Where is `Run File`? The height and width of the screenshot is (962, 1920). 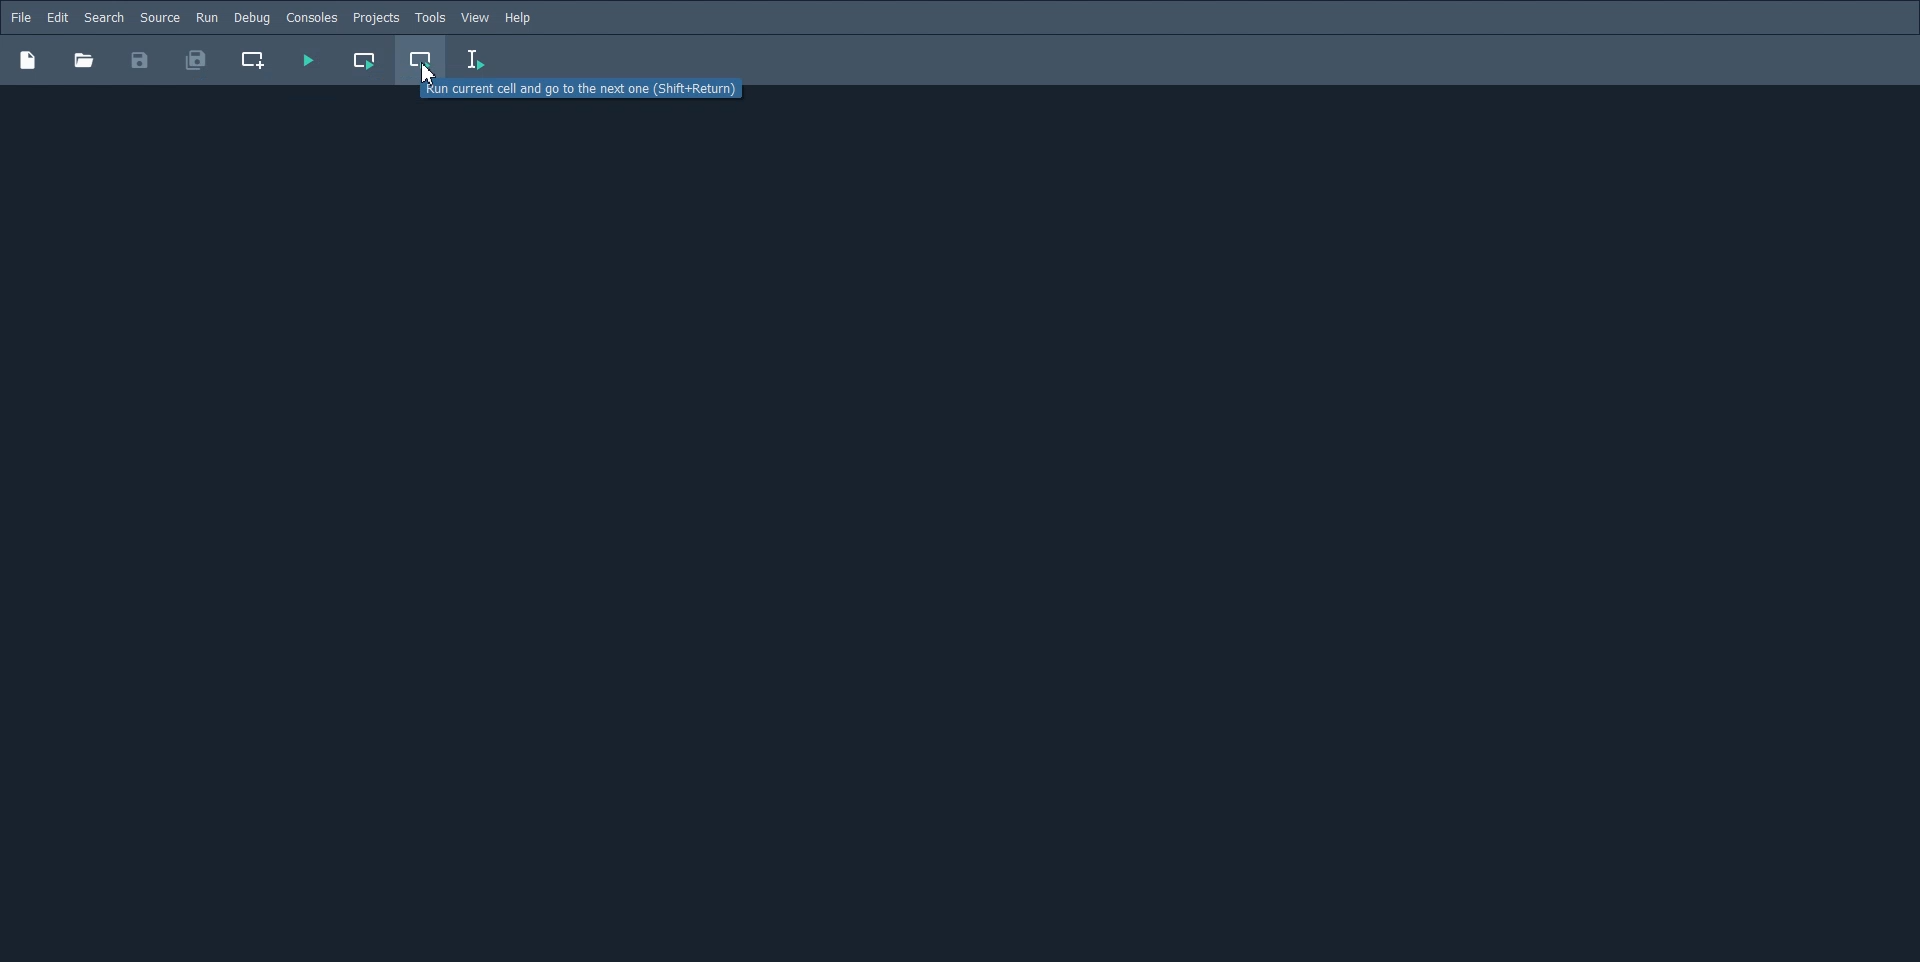
Run File is located at coordinates (307, 60).